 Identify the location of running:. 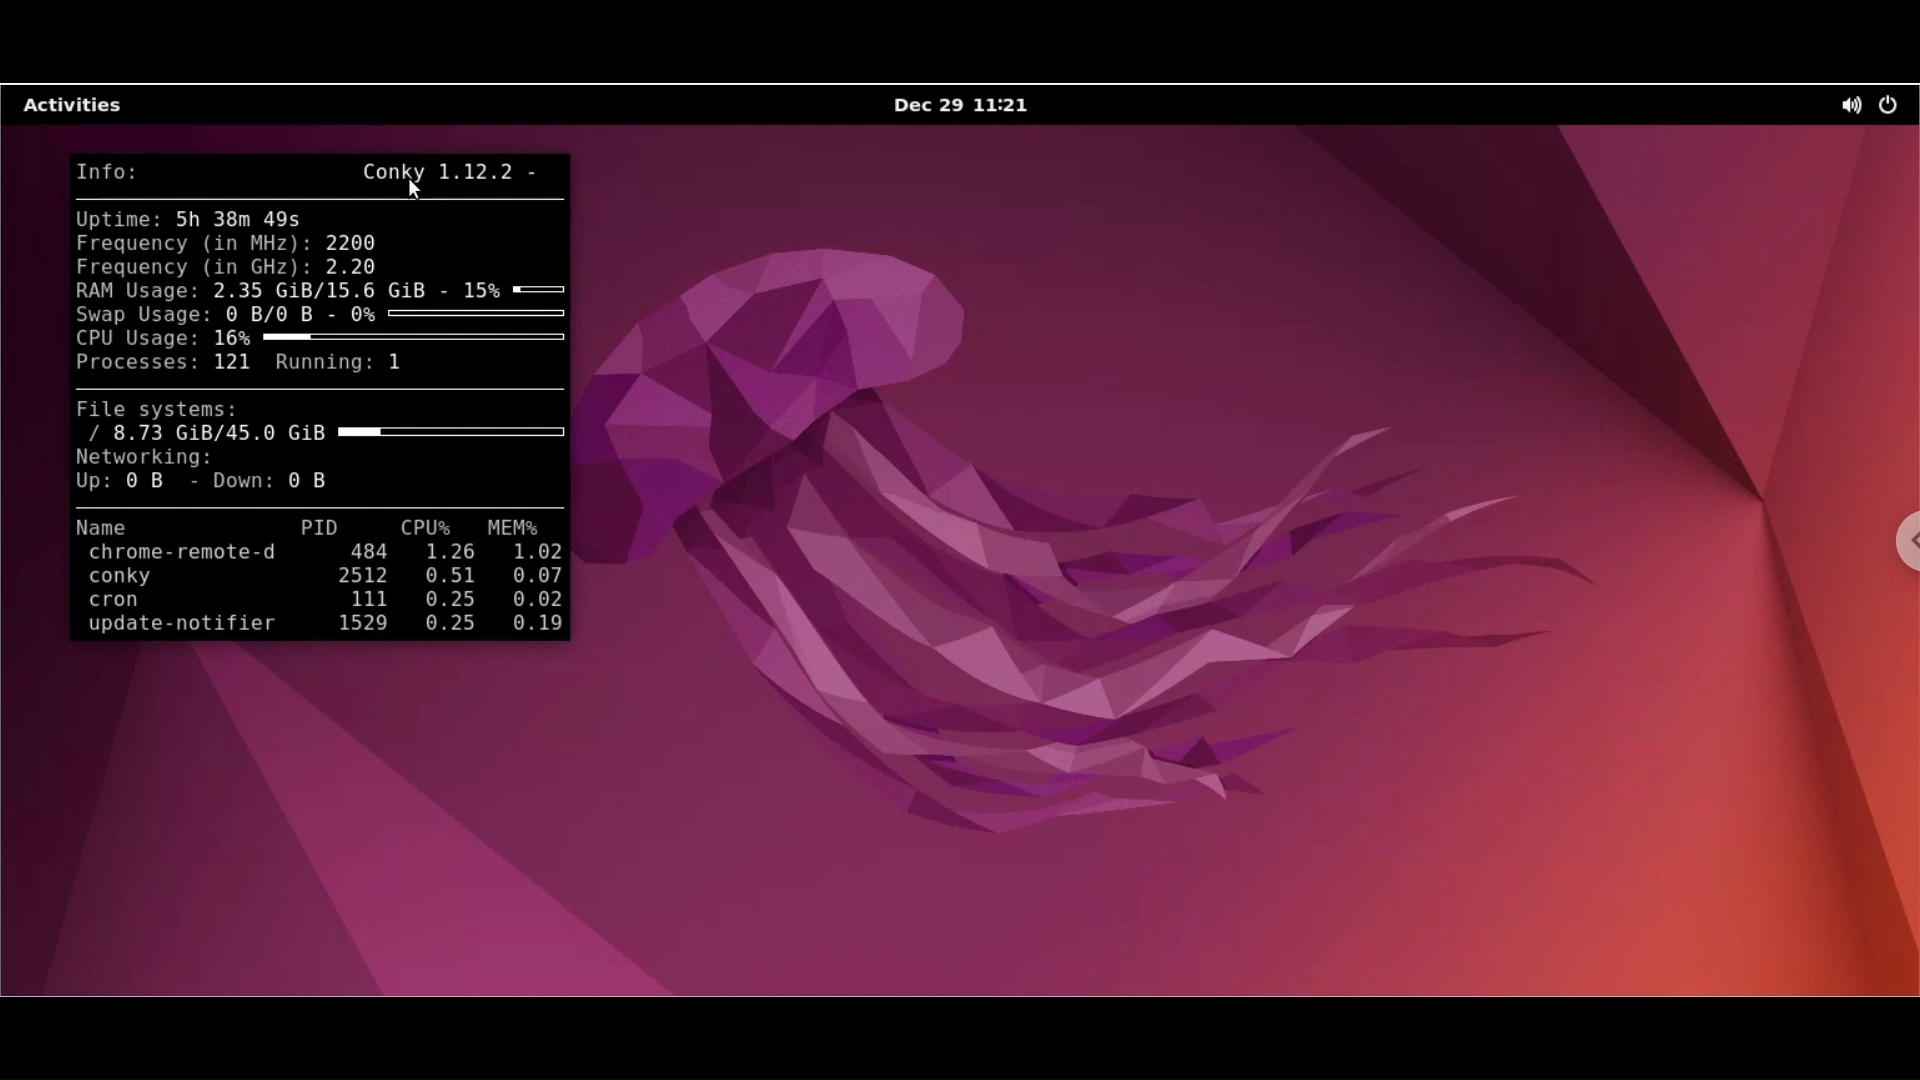
(321, 366).